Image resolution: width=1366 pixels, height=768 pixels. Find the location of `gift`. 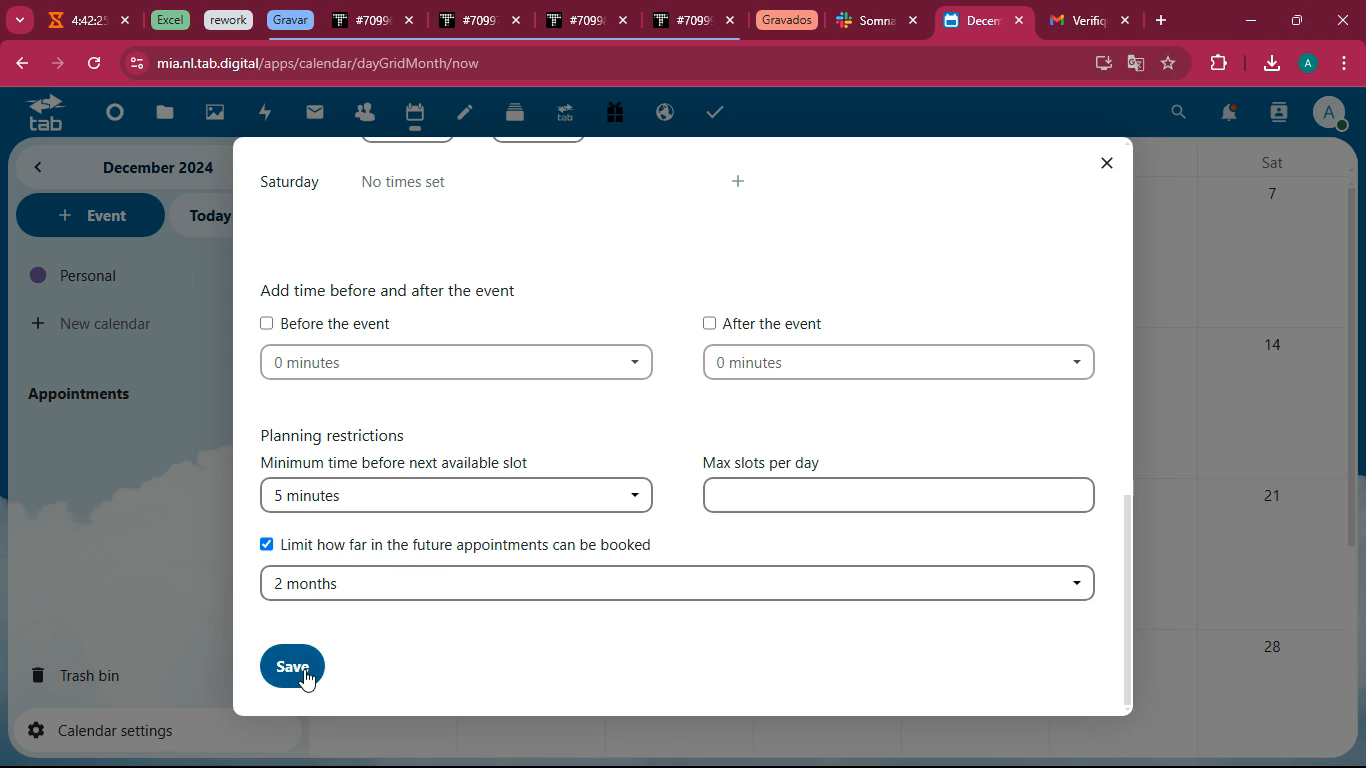

gift is located at coordinates (613, 114).